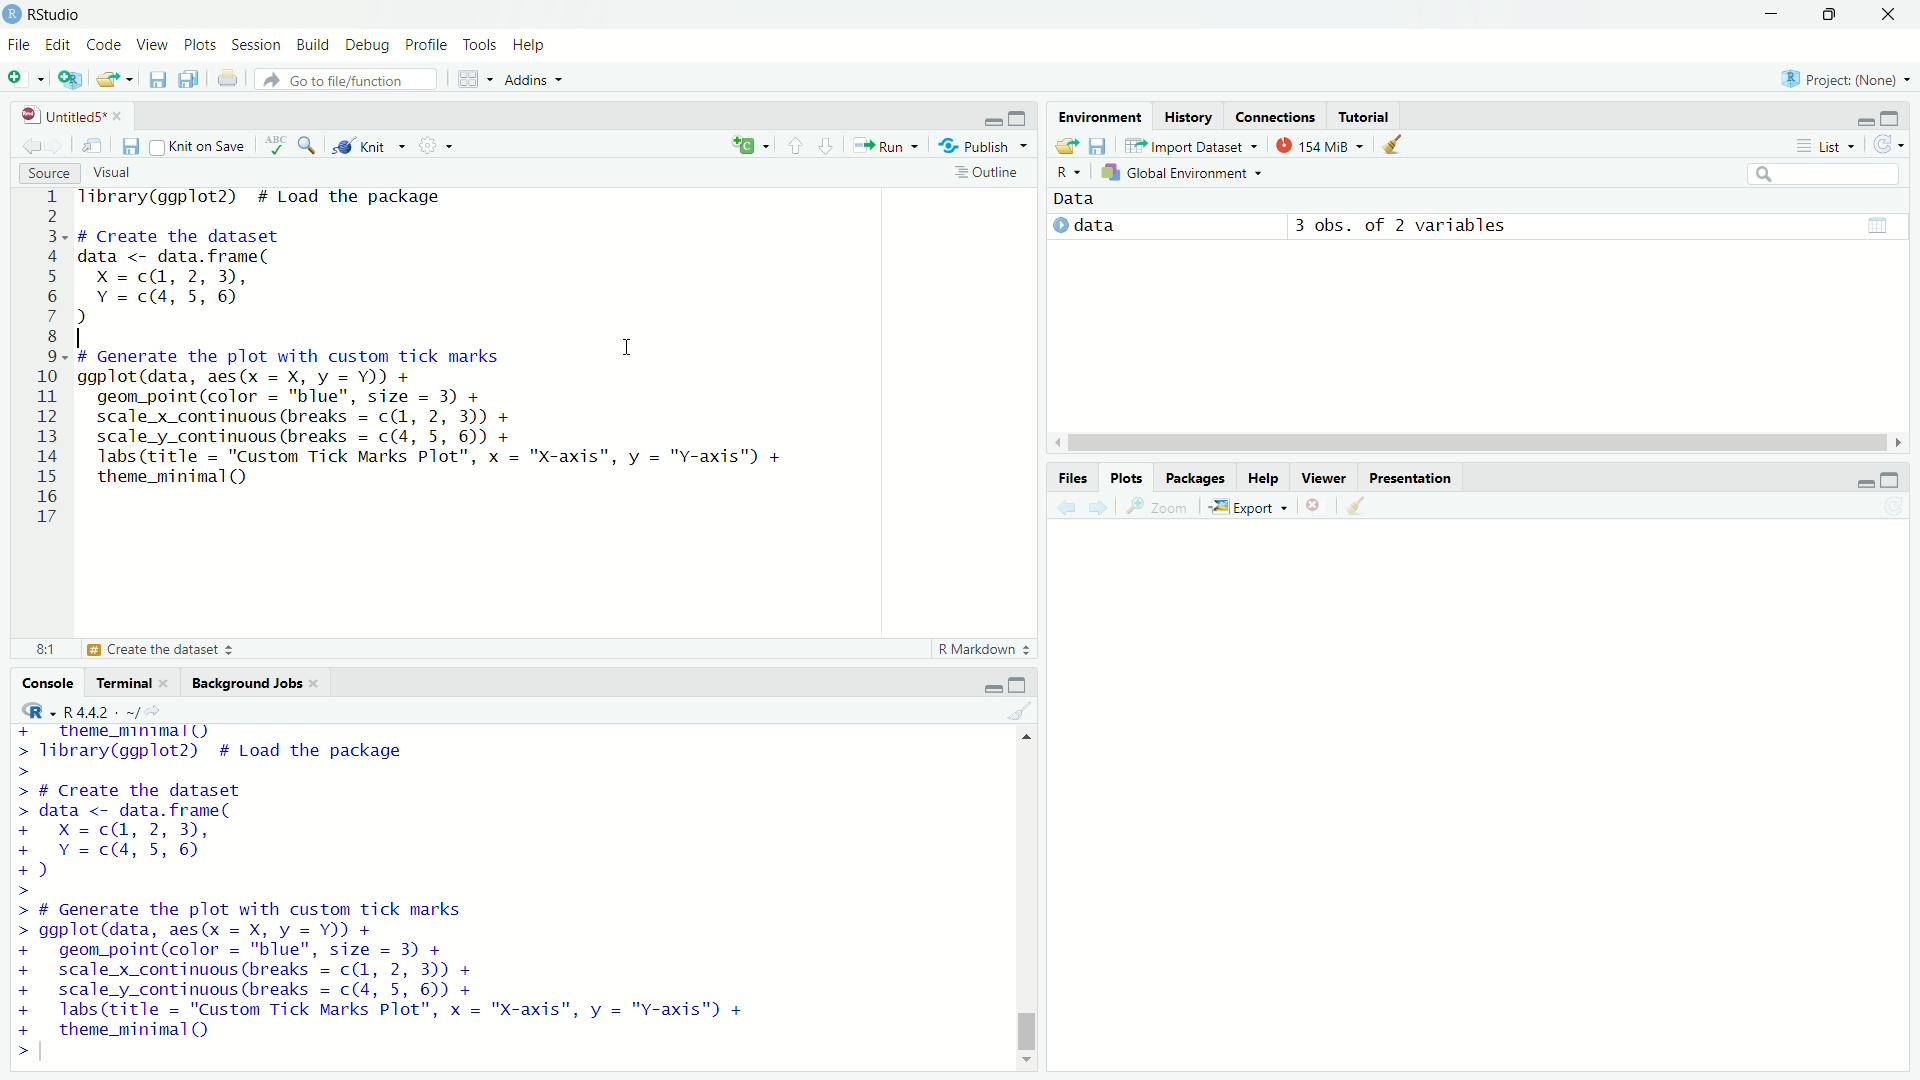 The image size is (1920, 1080). I want to click on move left, so click(1056, 442).